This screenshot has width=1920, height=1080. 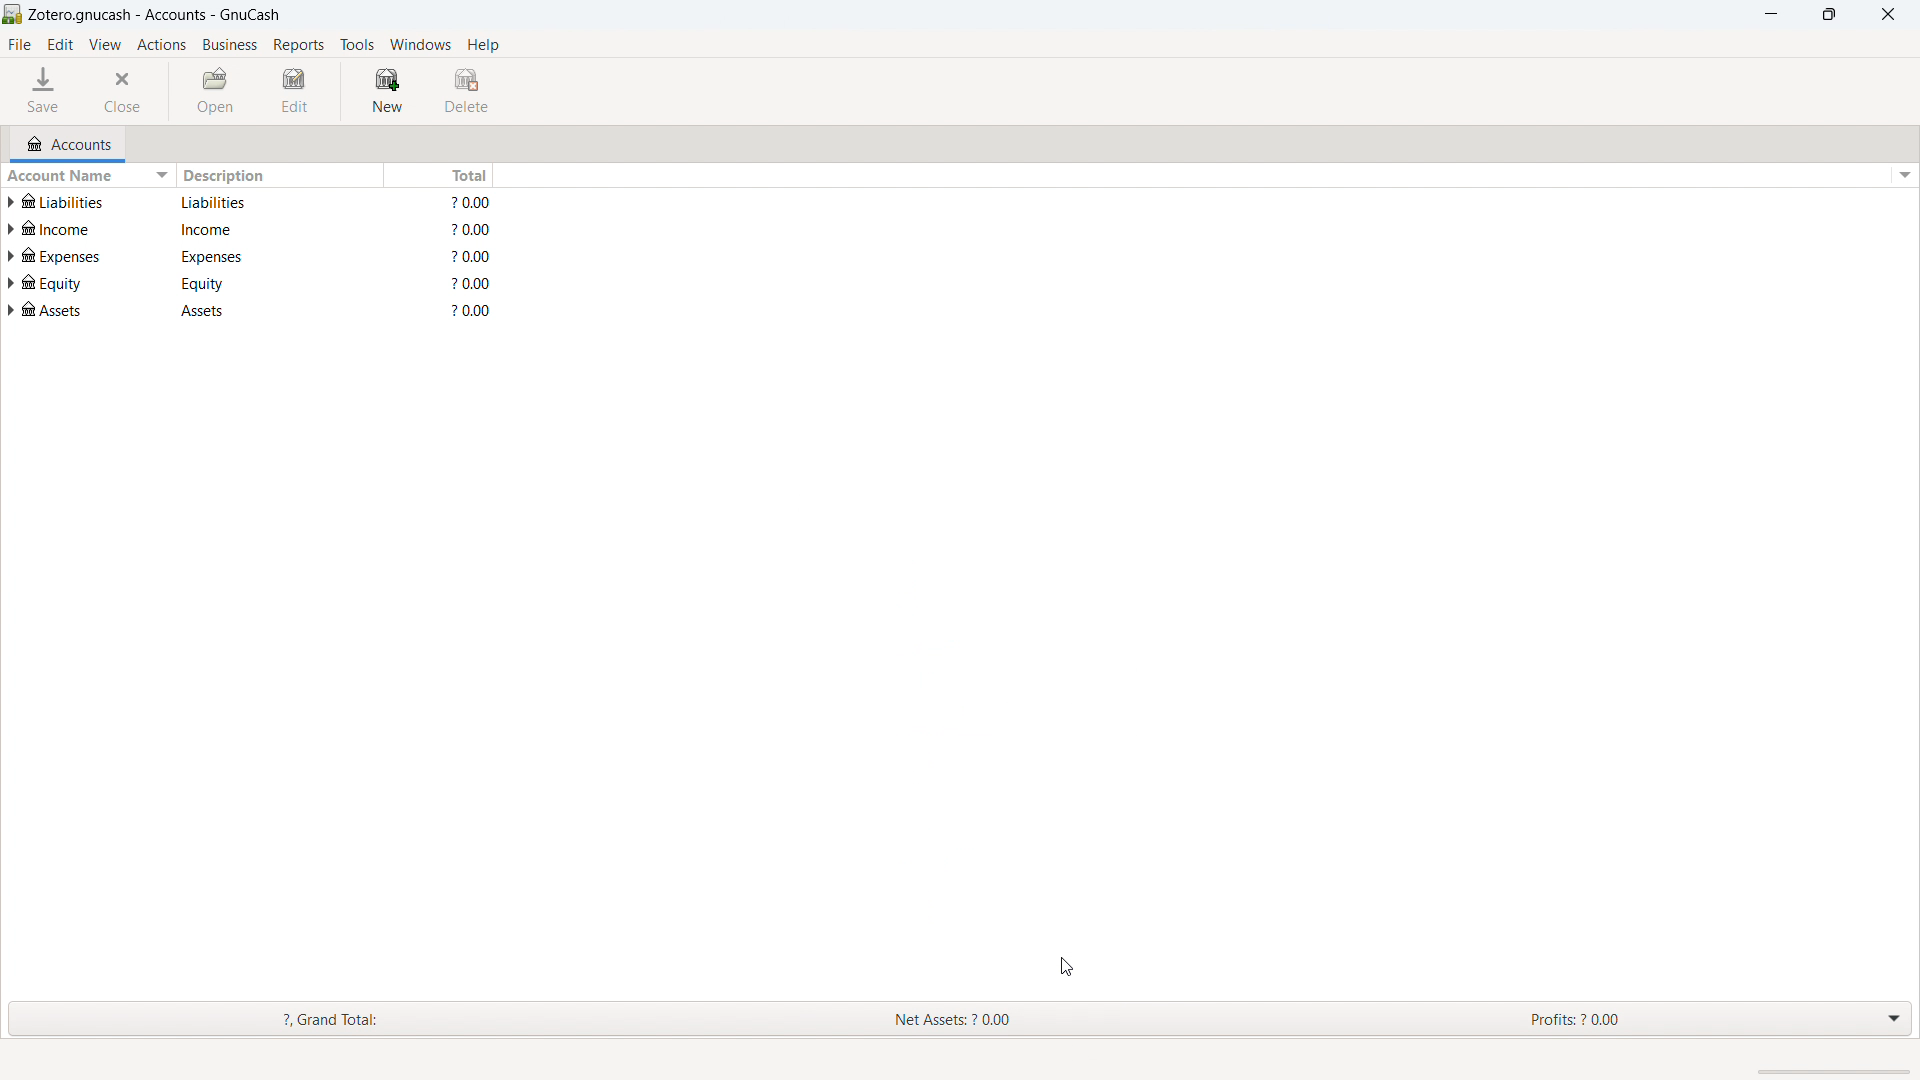 I want to click on maximize, so click(x=1829, y=14).